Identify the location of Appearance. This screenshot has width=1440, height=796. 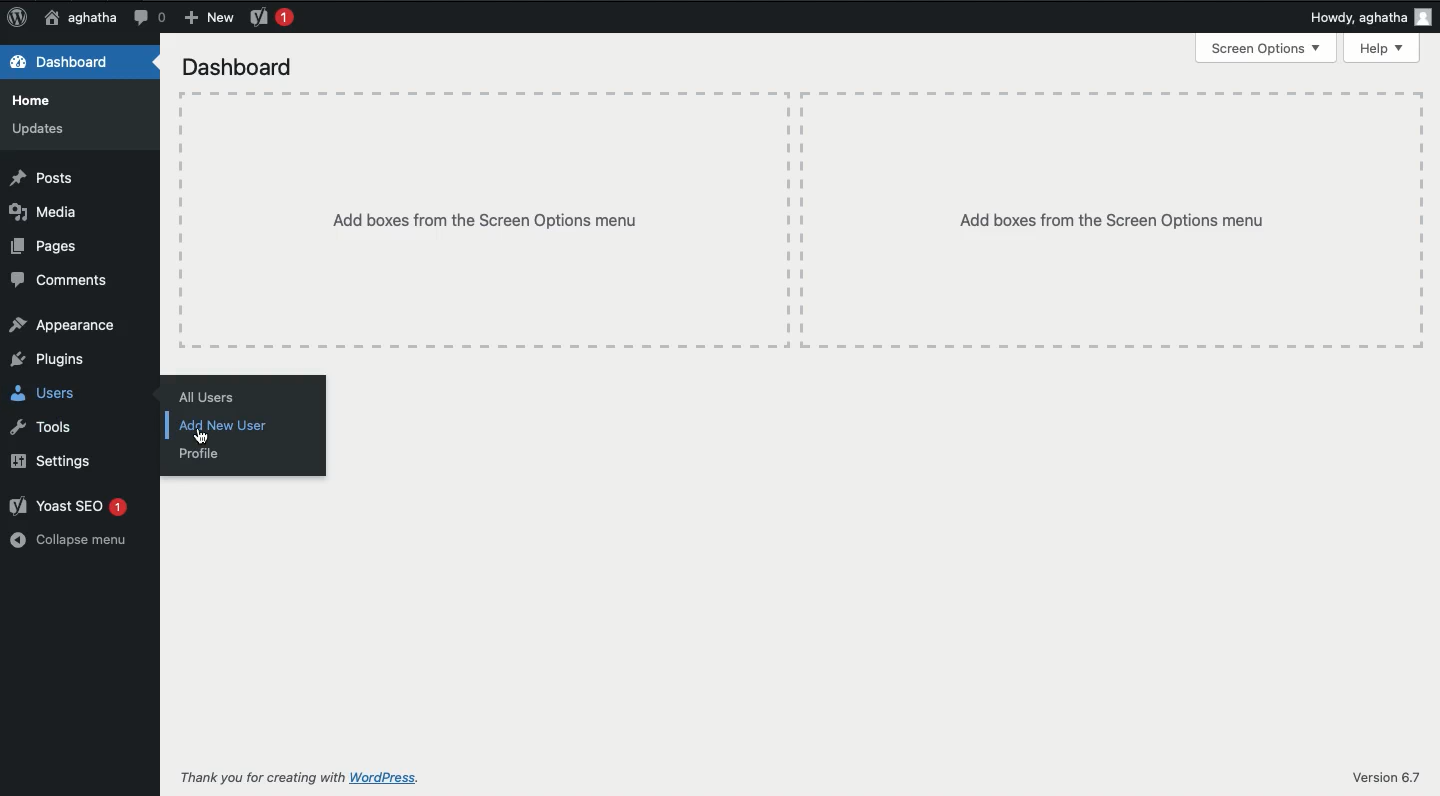
(64, 322).